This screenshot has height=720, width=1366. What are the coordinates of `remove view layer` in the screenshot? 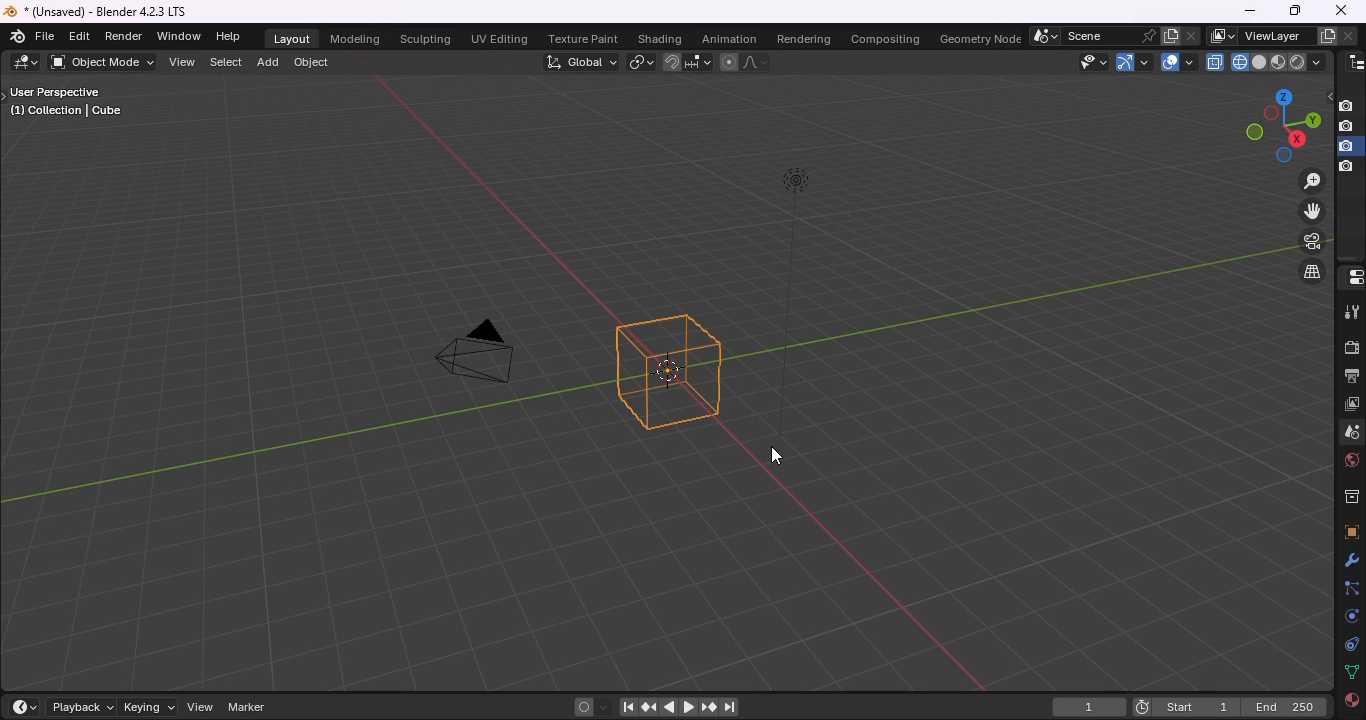 It's located at (1349, 37).